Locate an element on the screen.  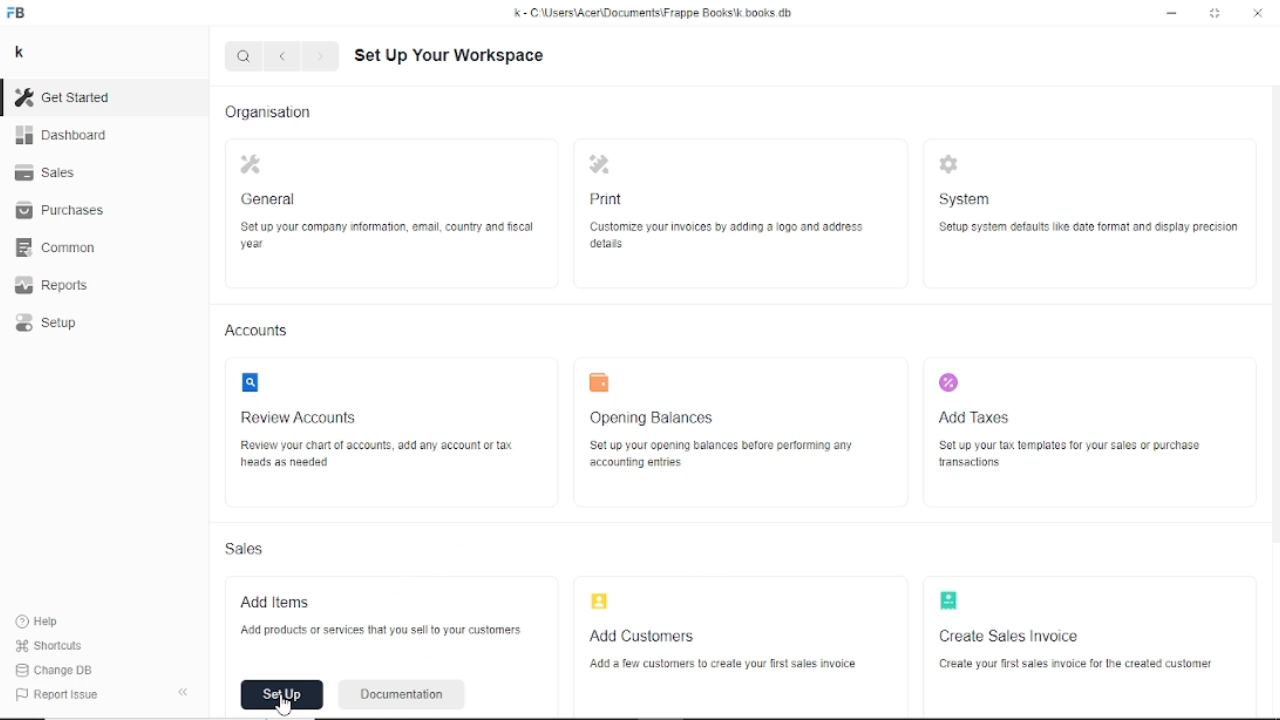
Organisation is located at coordinates (269, 111).